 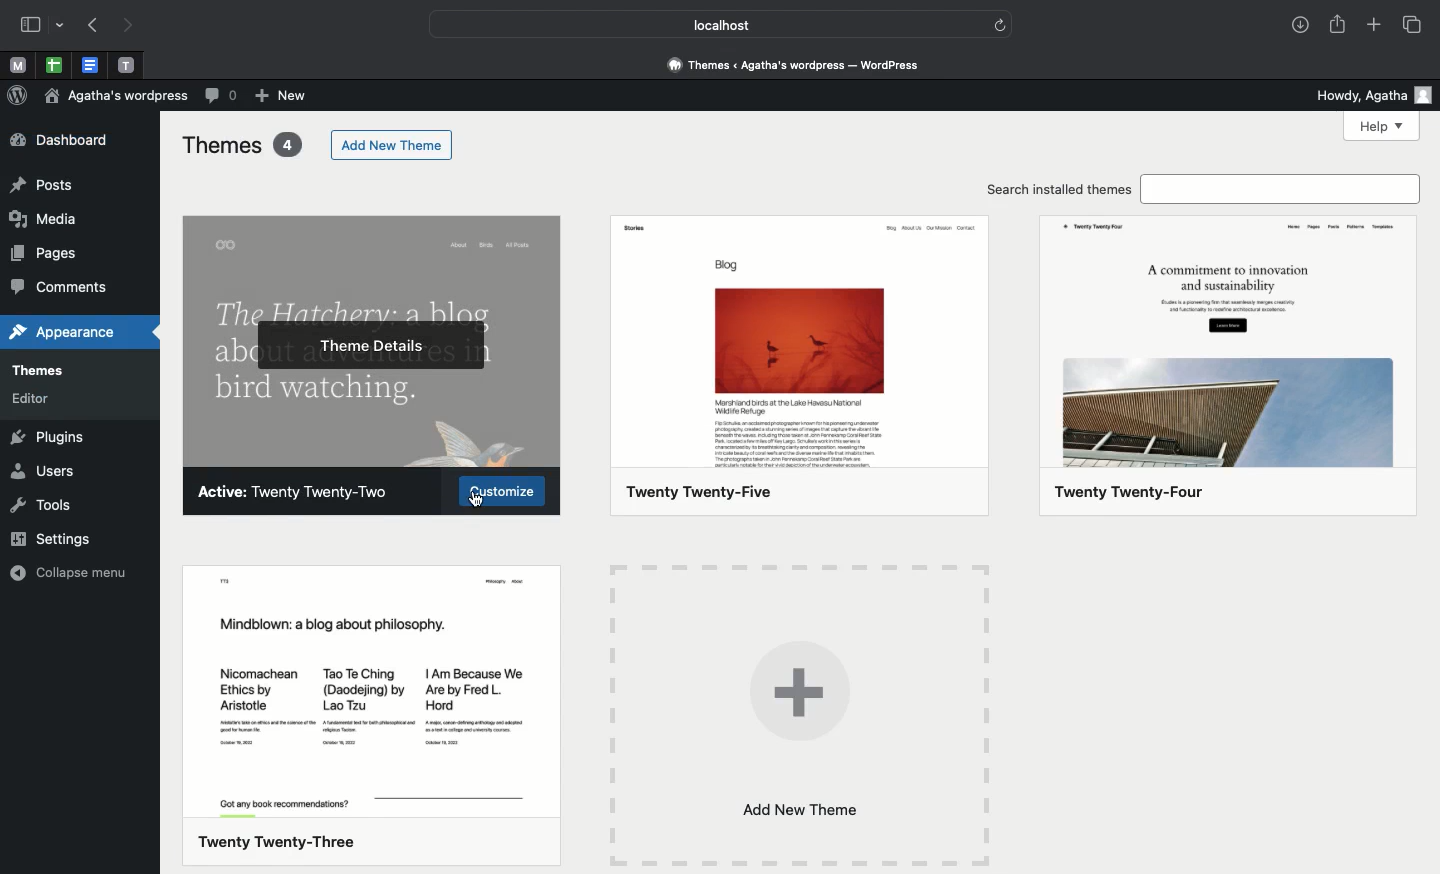 What do you see at coordinates (1339, 24) in the screenshot?
I see `Share` at bounding box center [1339, 24].